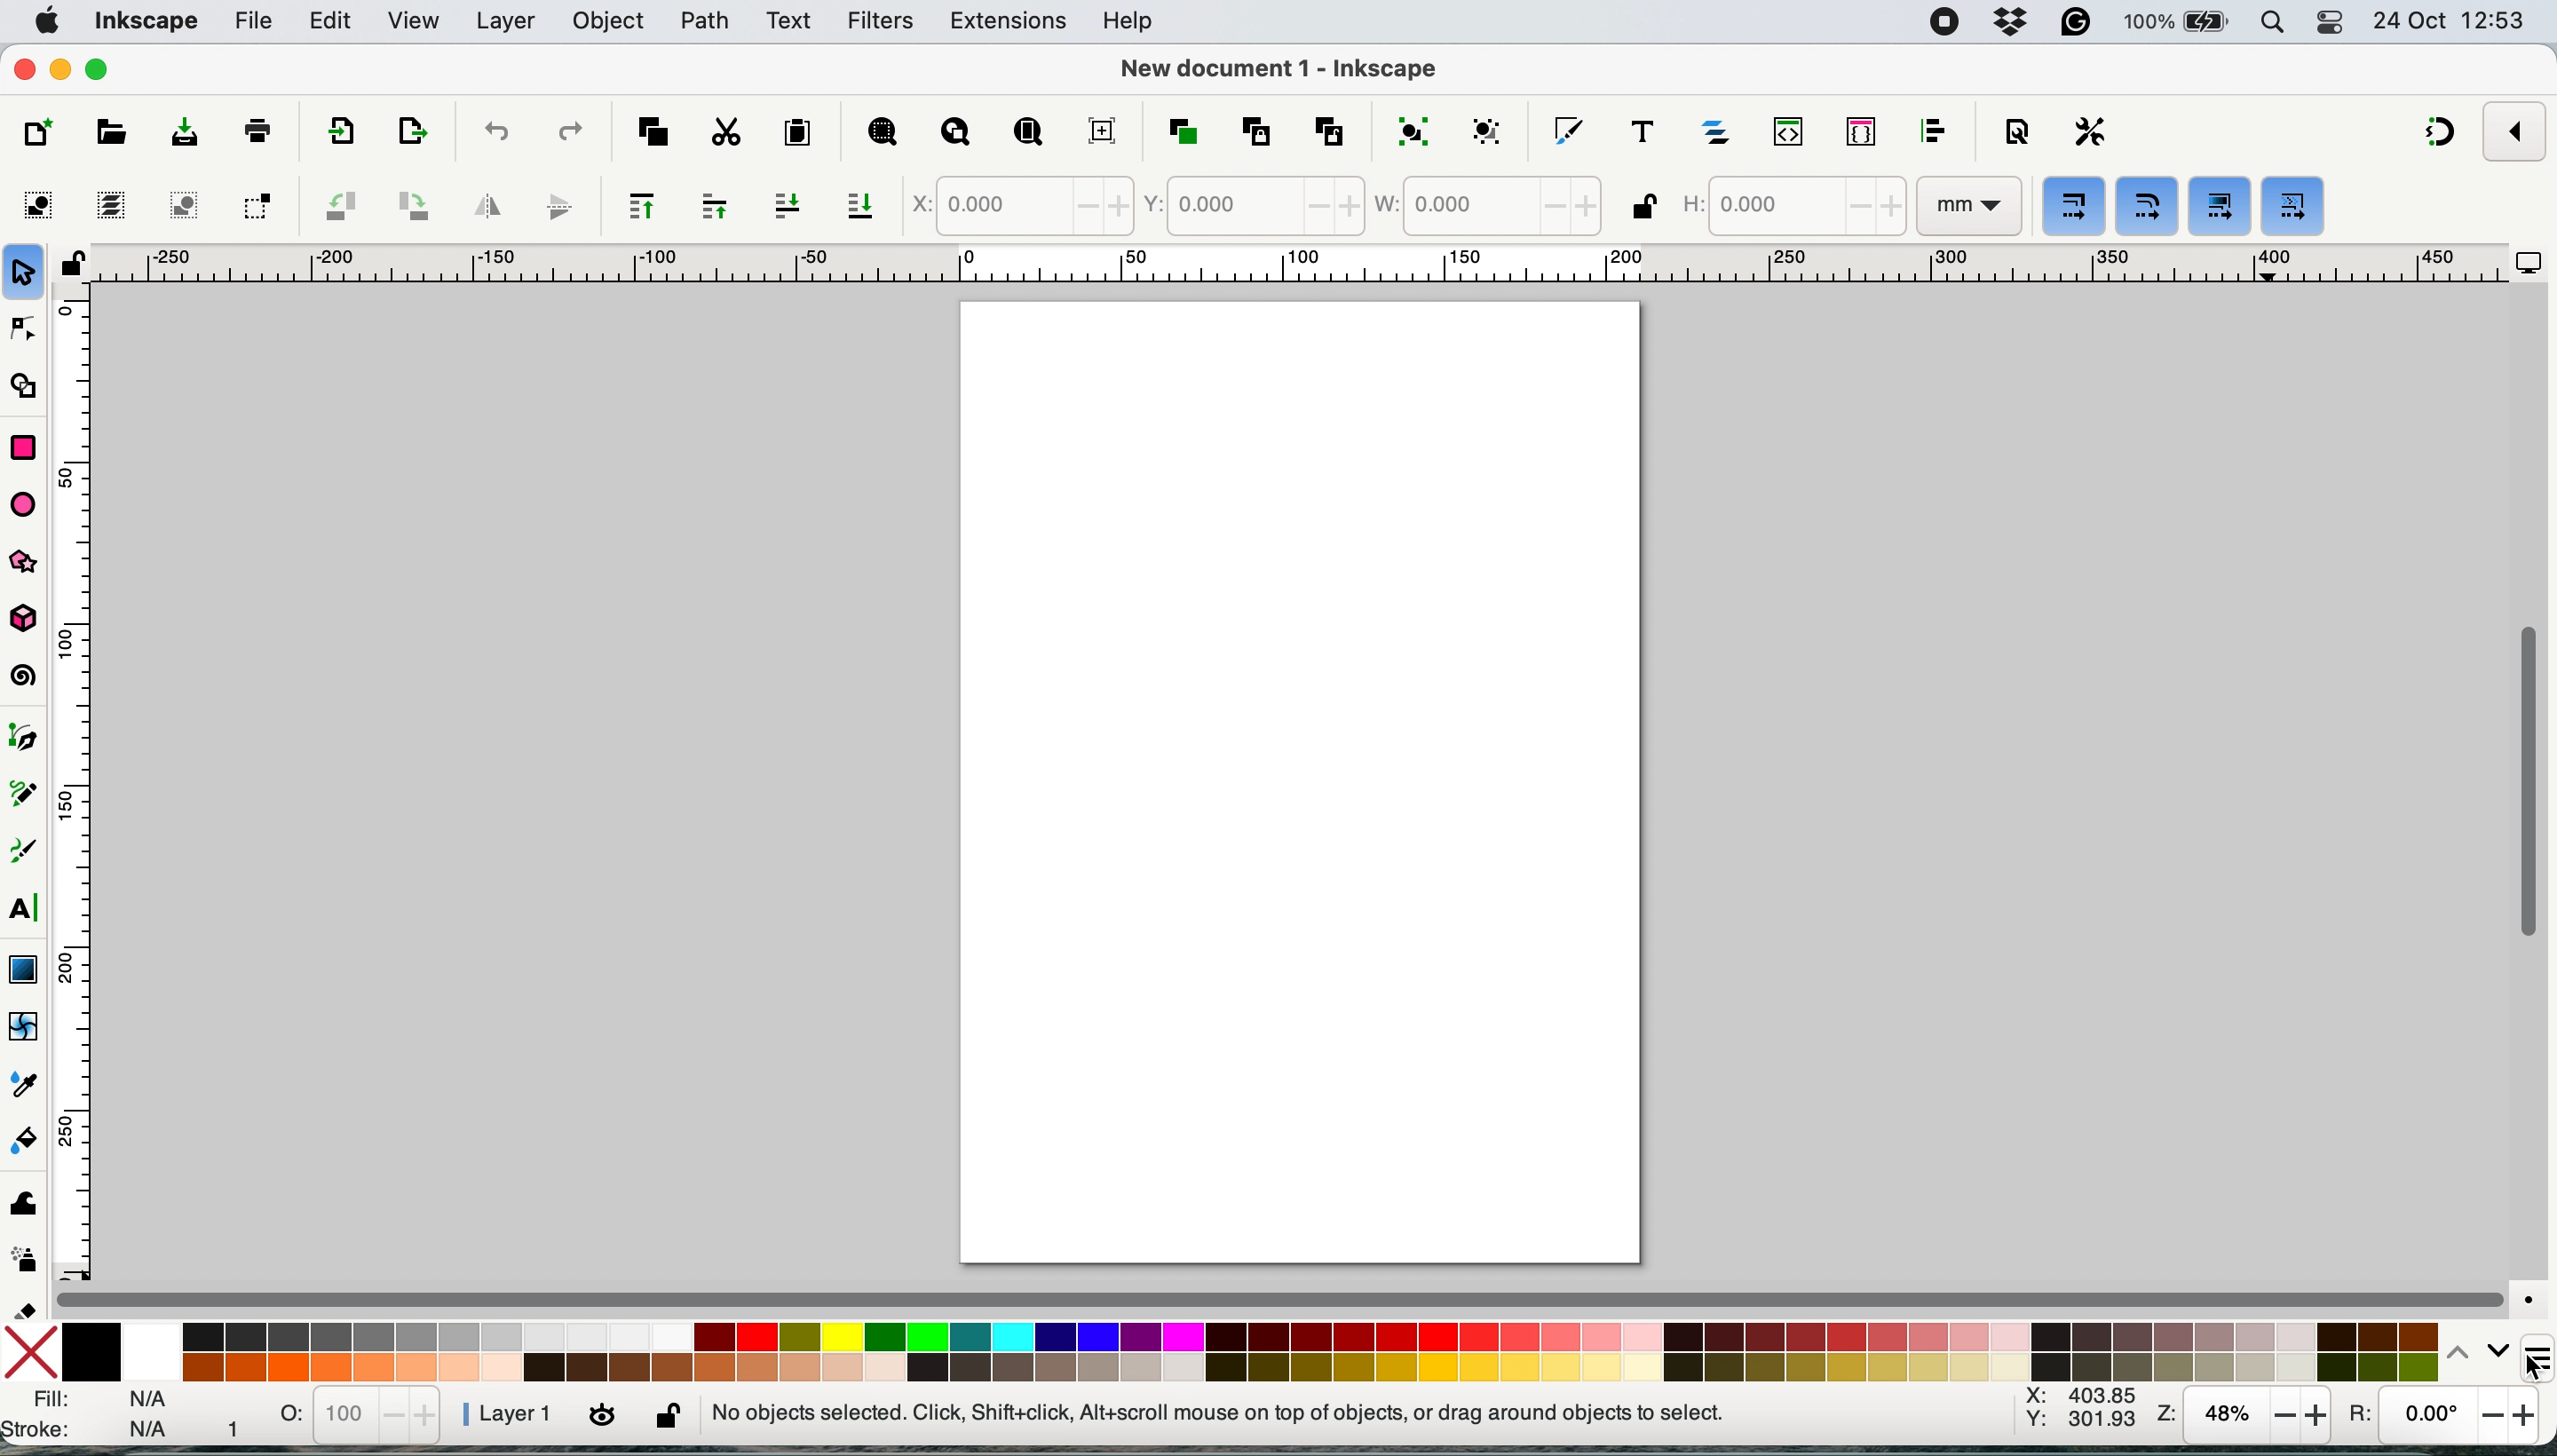  What do you see at coordinates (614, 22) in the screenshot?
I see `object` at bounding box center [614, 22].